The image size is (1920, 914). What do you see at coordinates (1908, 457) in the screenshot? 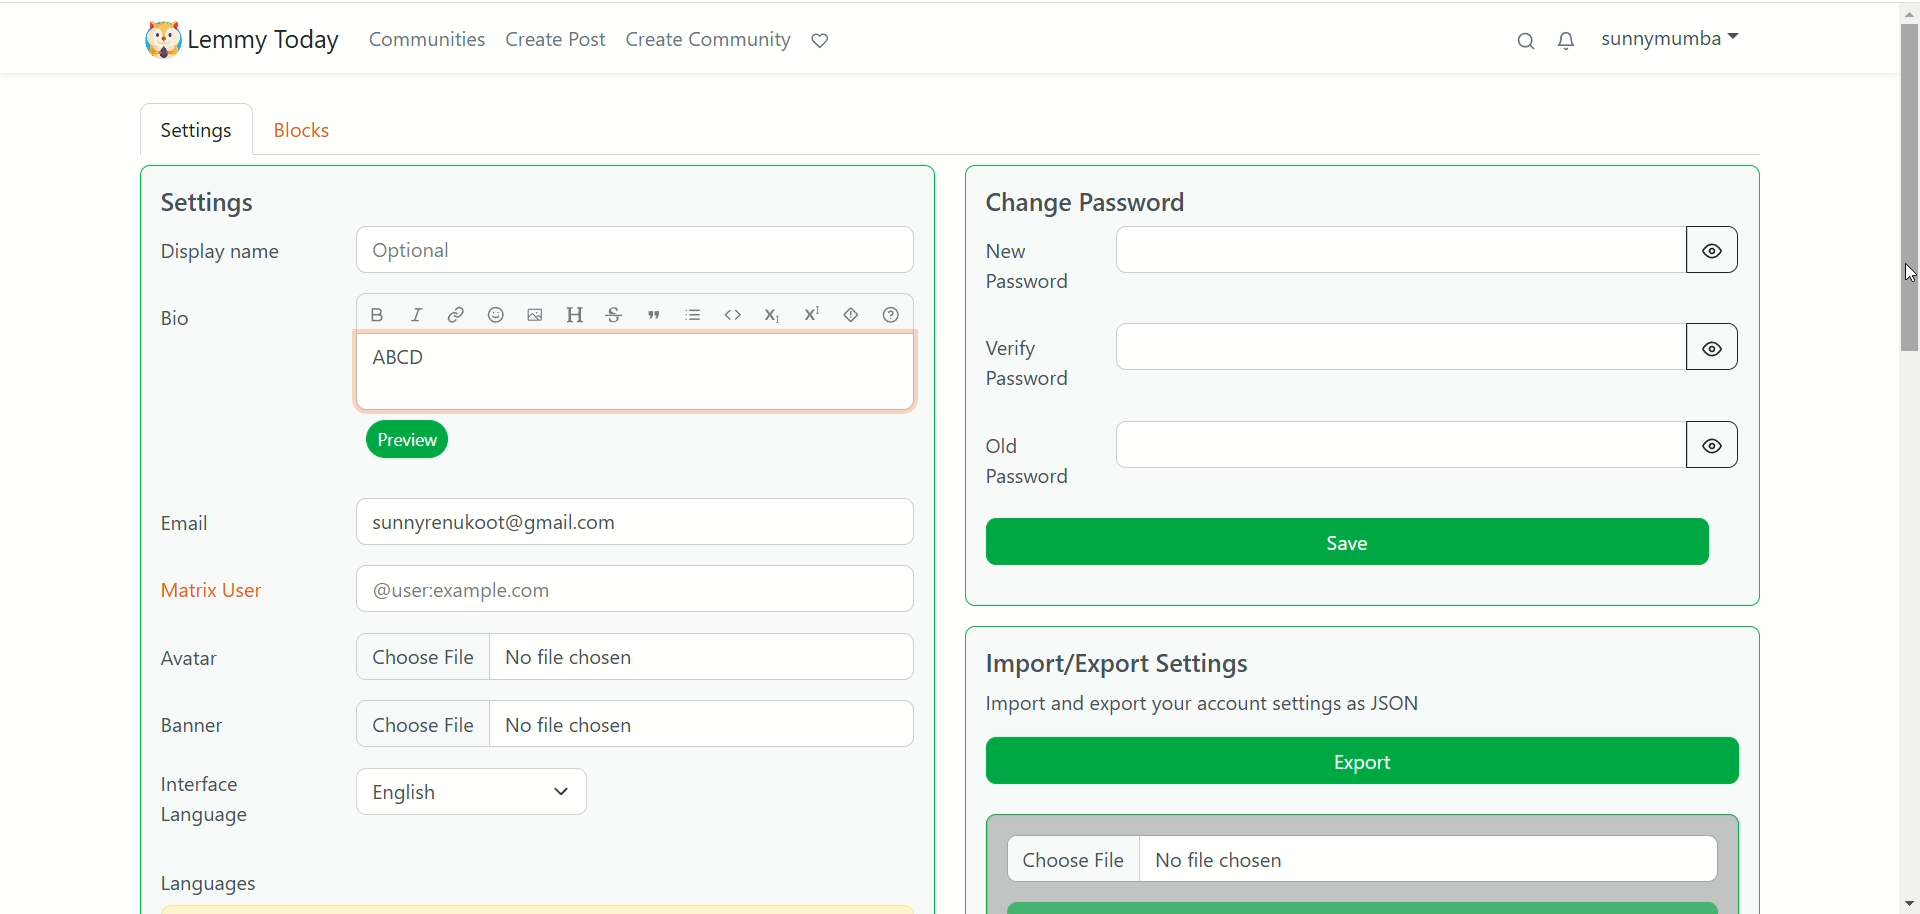
I see `vertical scroll bar` at bounding box center [1908, 457].